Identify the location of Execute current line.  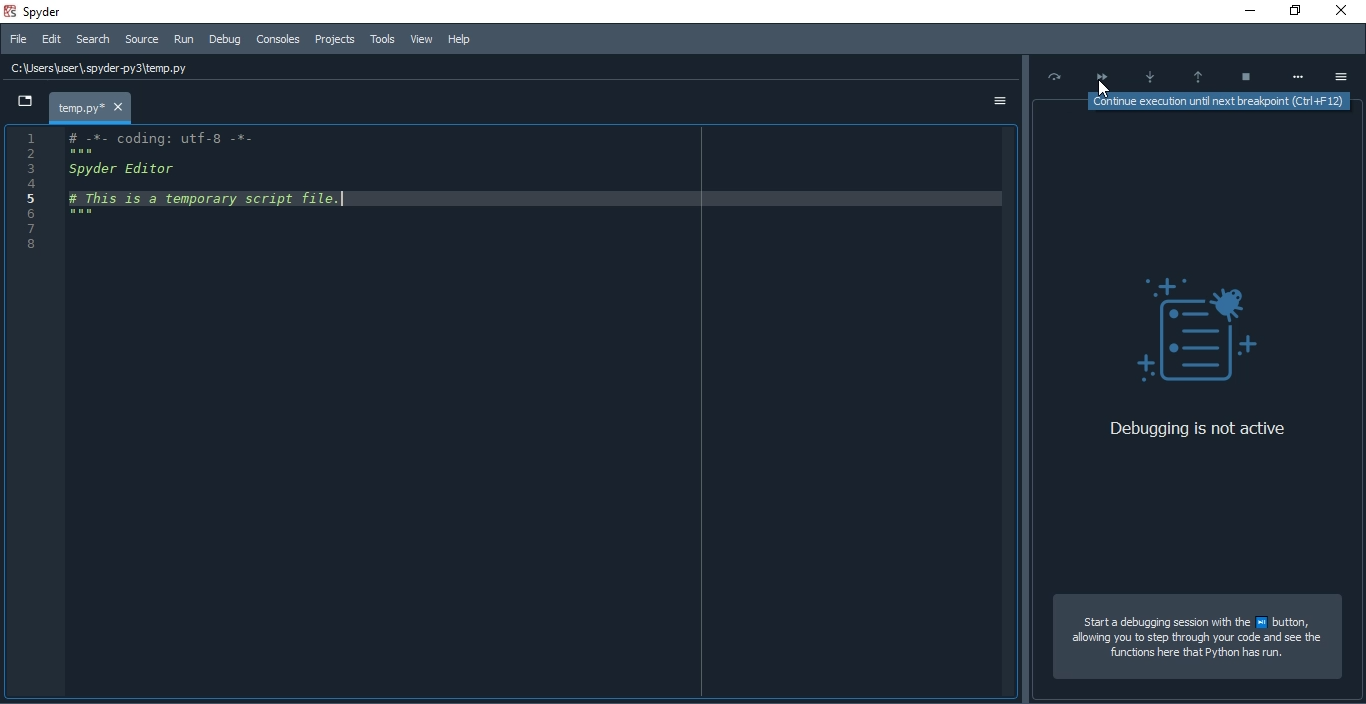
(1051, 77).